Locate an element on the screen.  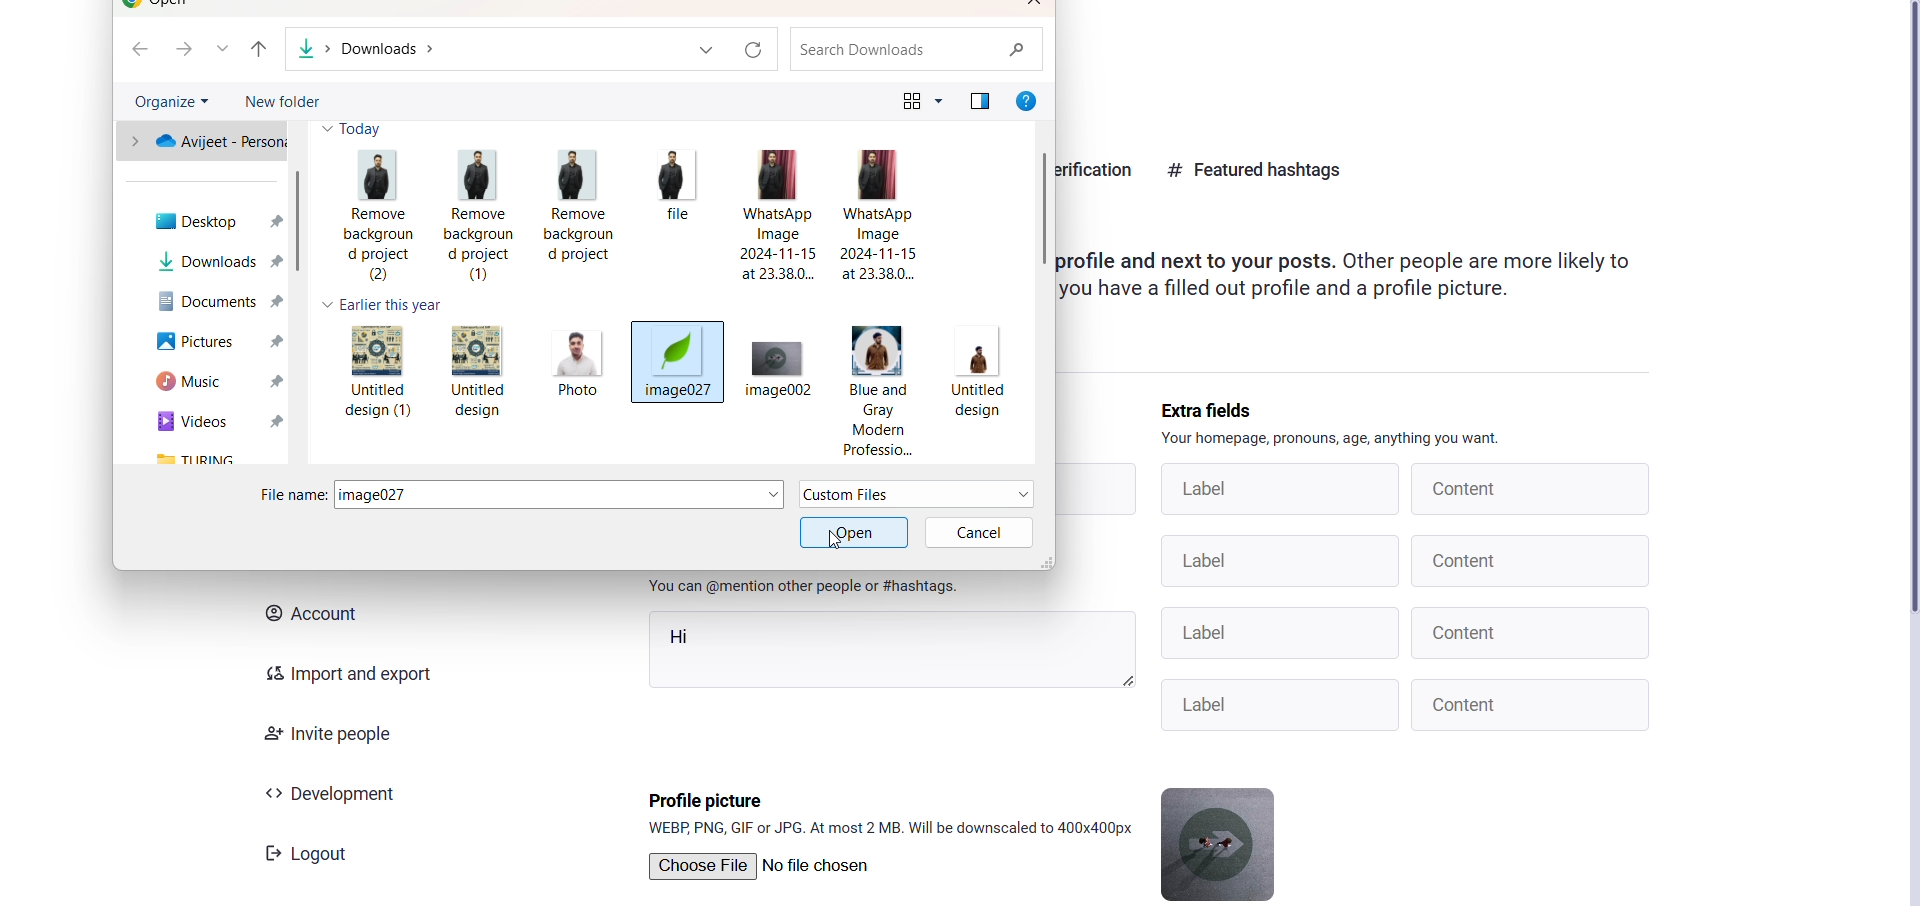
list is located at coordinates (227, 50).